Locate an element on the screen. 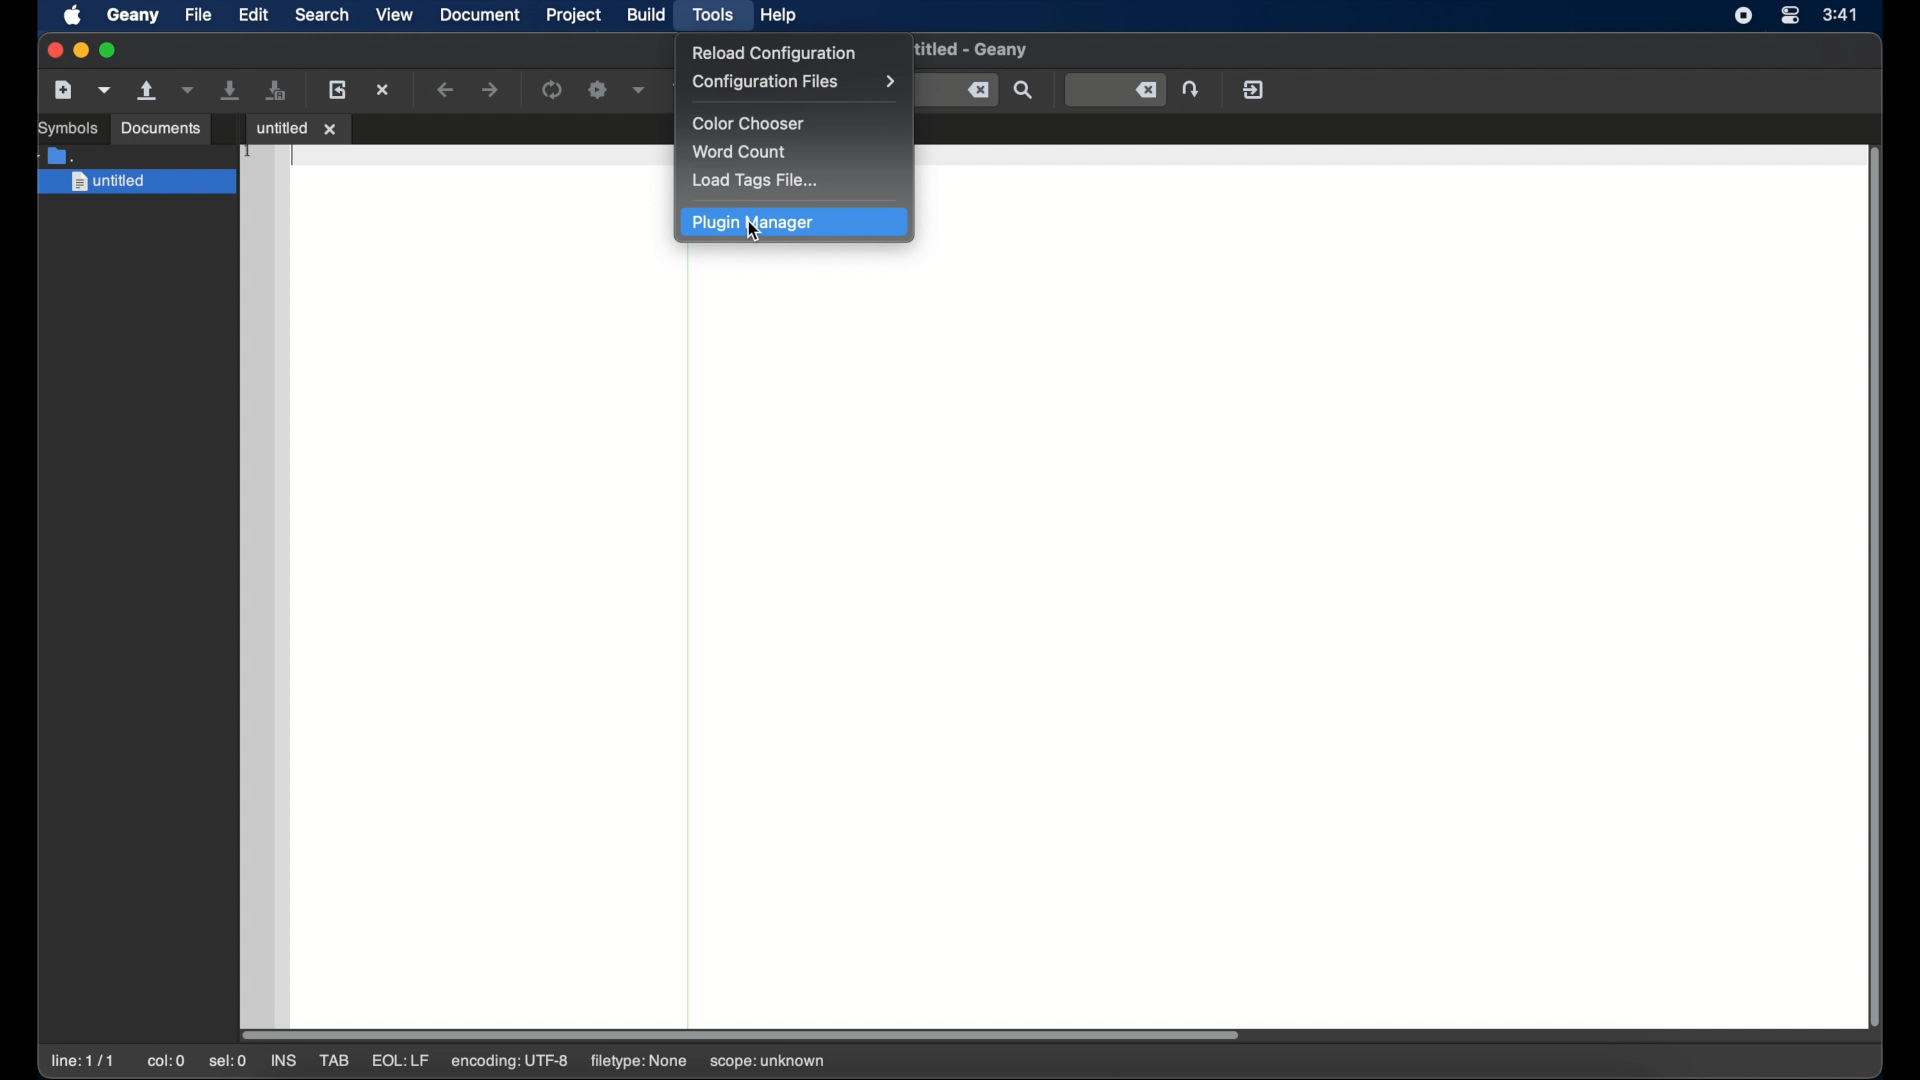 The width and height of the screenshot is (1920, 1080). edit is located at coordinates (254, 16).